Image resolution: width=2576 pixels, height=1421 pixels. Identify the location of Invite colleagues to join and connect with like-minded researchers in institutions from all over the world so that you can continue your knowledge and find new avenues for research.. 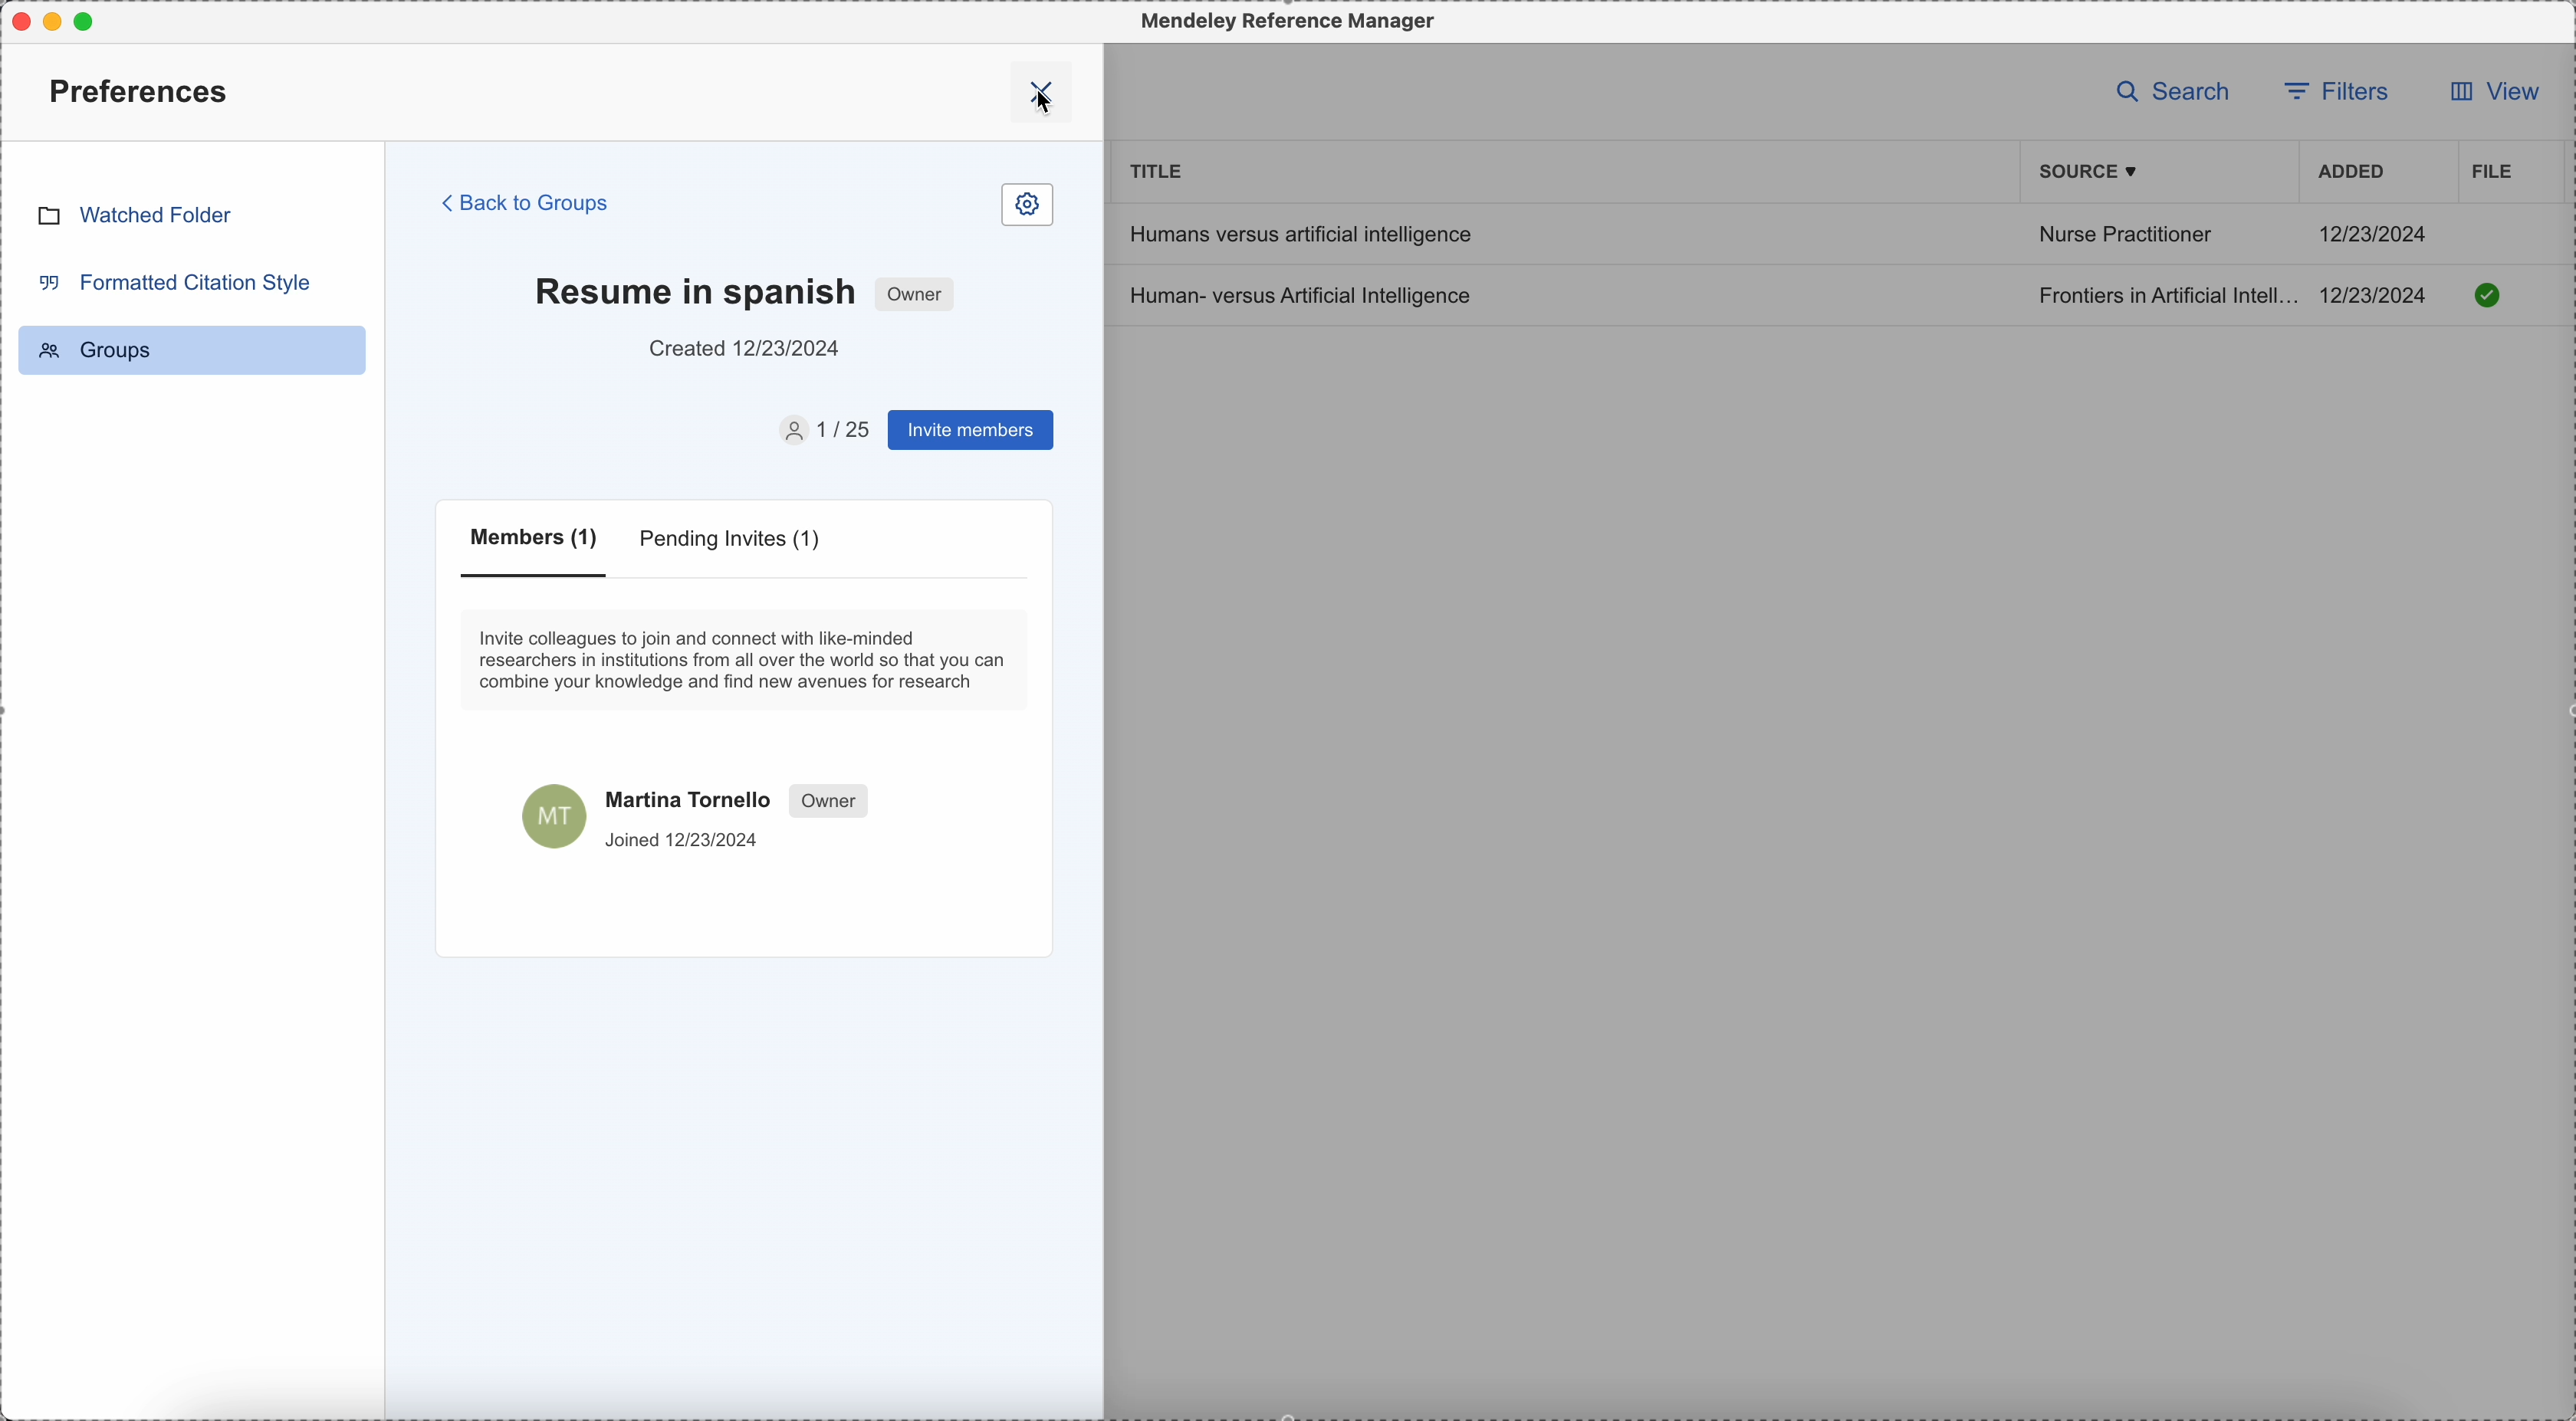
(746, 659).